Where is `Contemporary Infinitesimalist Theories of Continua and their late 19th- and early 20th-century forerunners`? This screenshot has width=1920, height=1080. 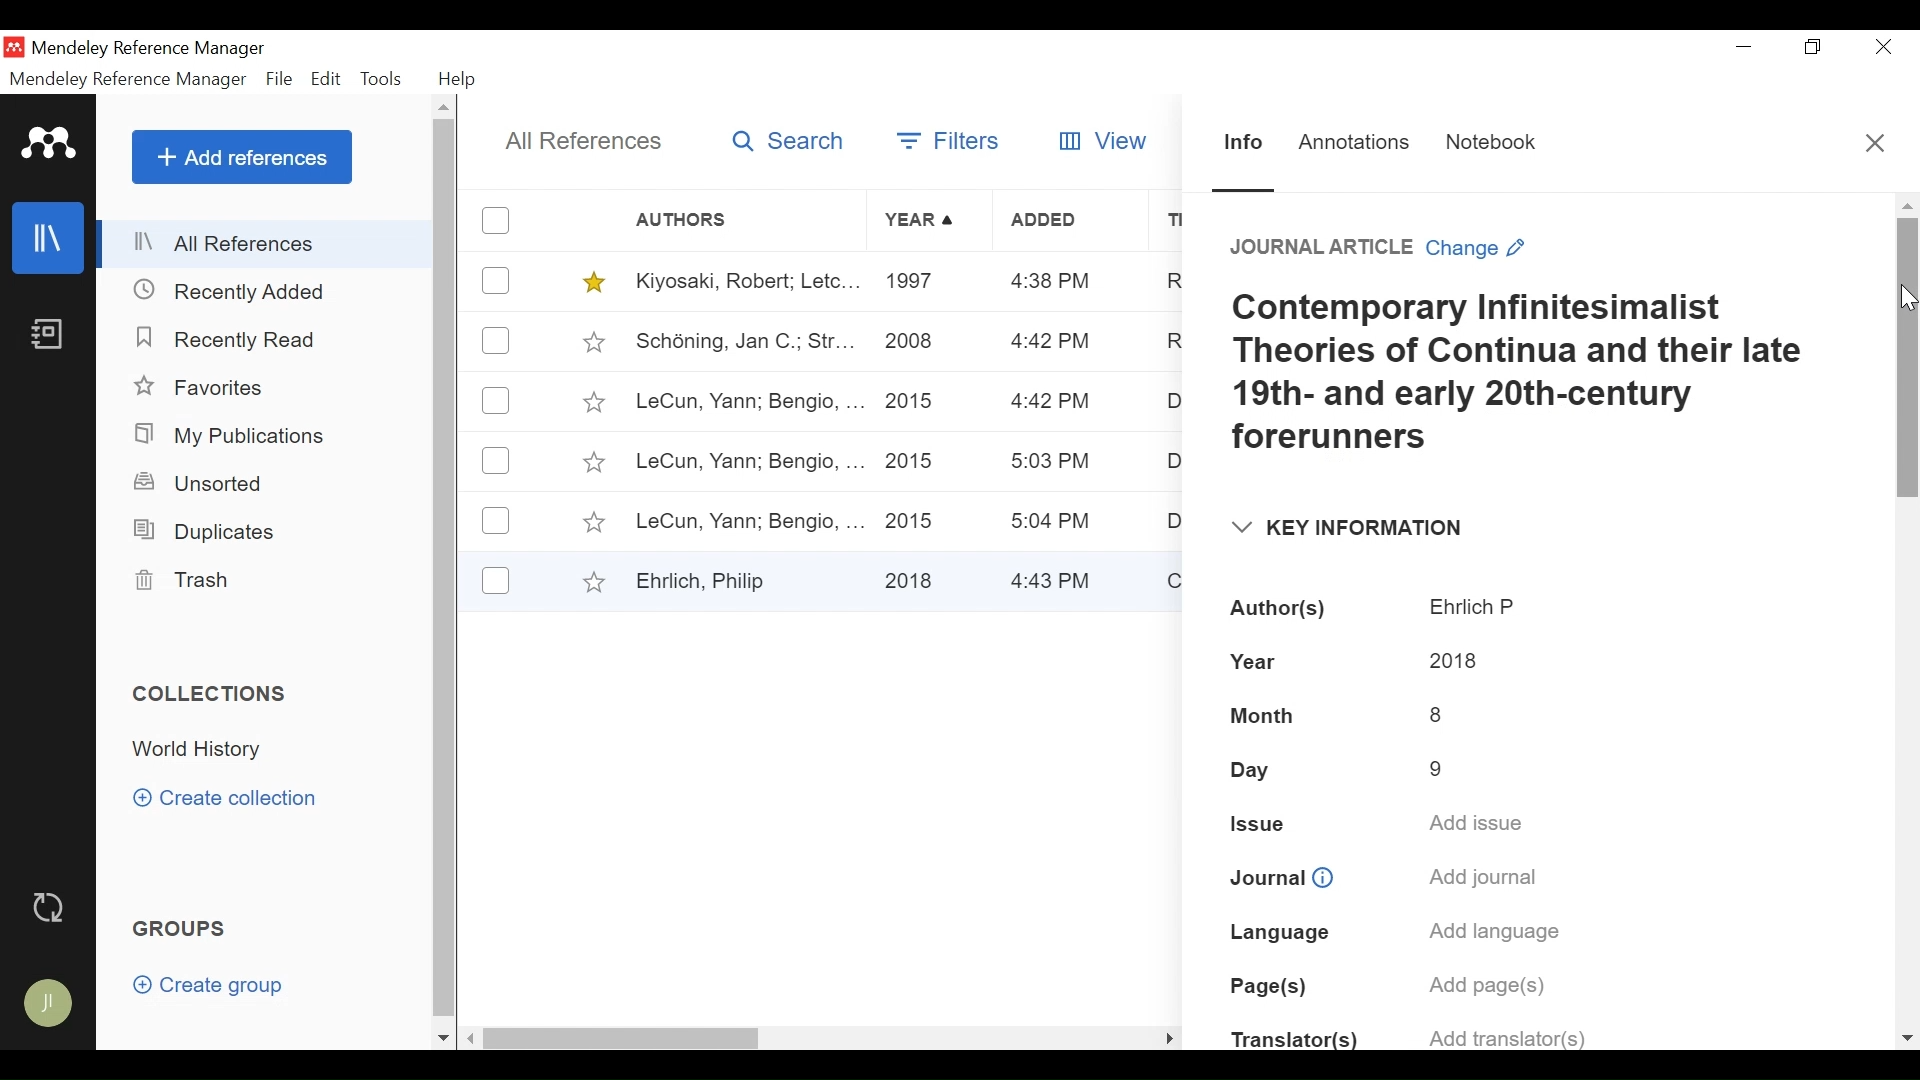
Contemporary Infinitesimalist Theories of Continua and their late 19th- and early 20th-century forerunners is located at coordinates (1520, 376).